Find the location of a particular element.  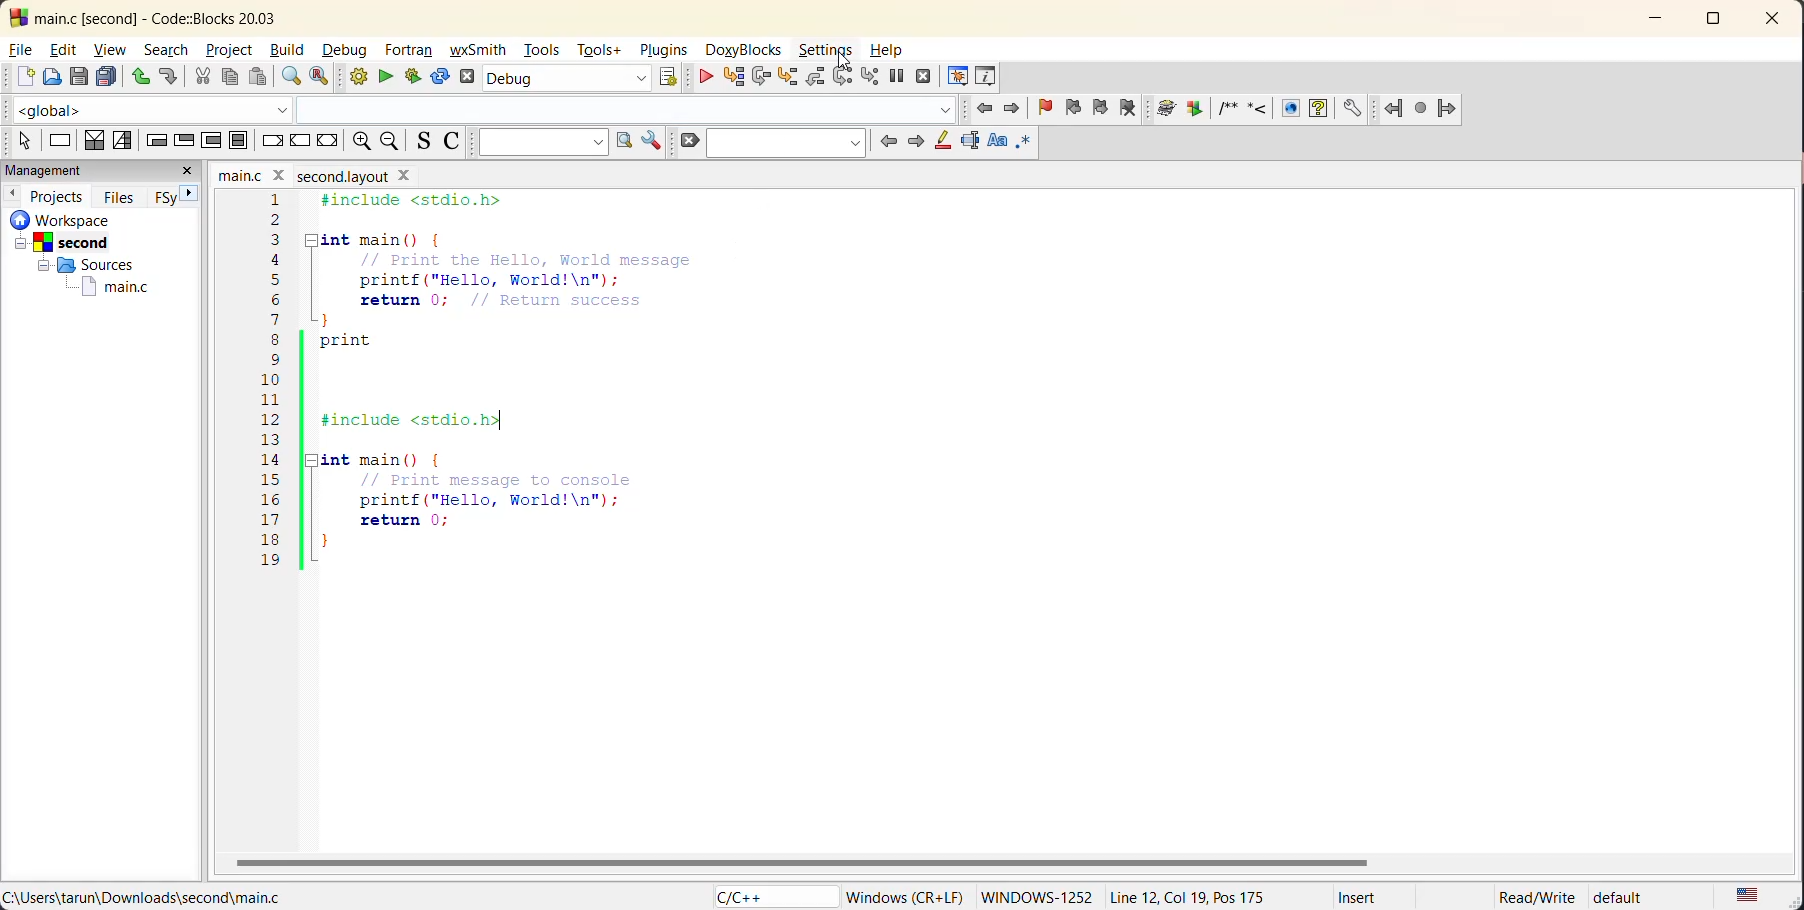

horizontal scroll bar is located at coordinates (801, 861).